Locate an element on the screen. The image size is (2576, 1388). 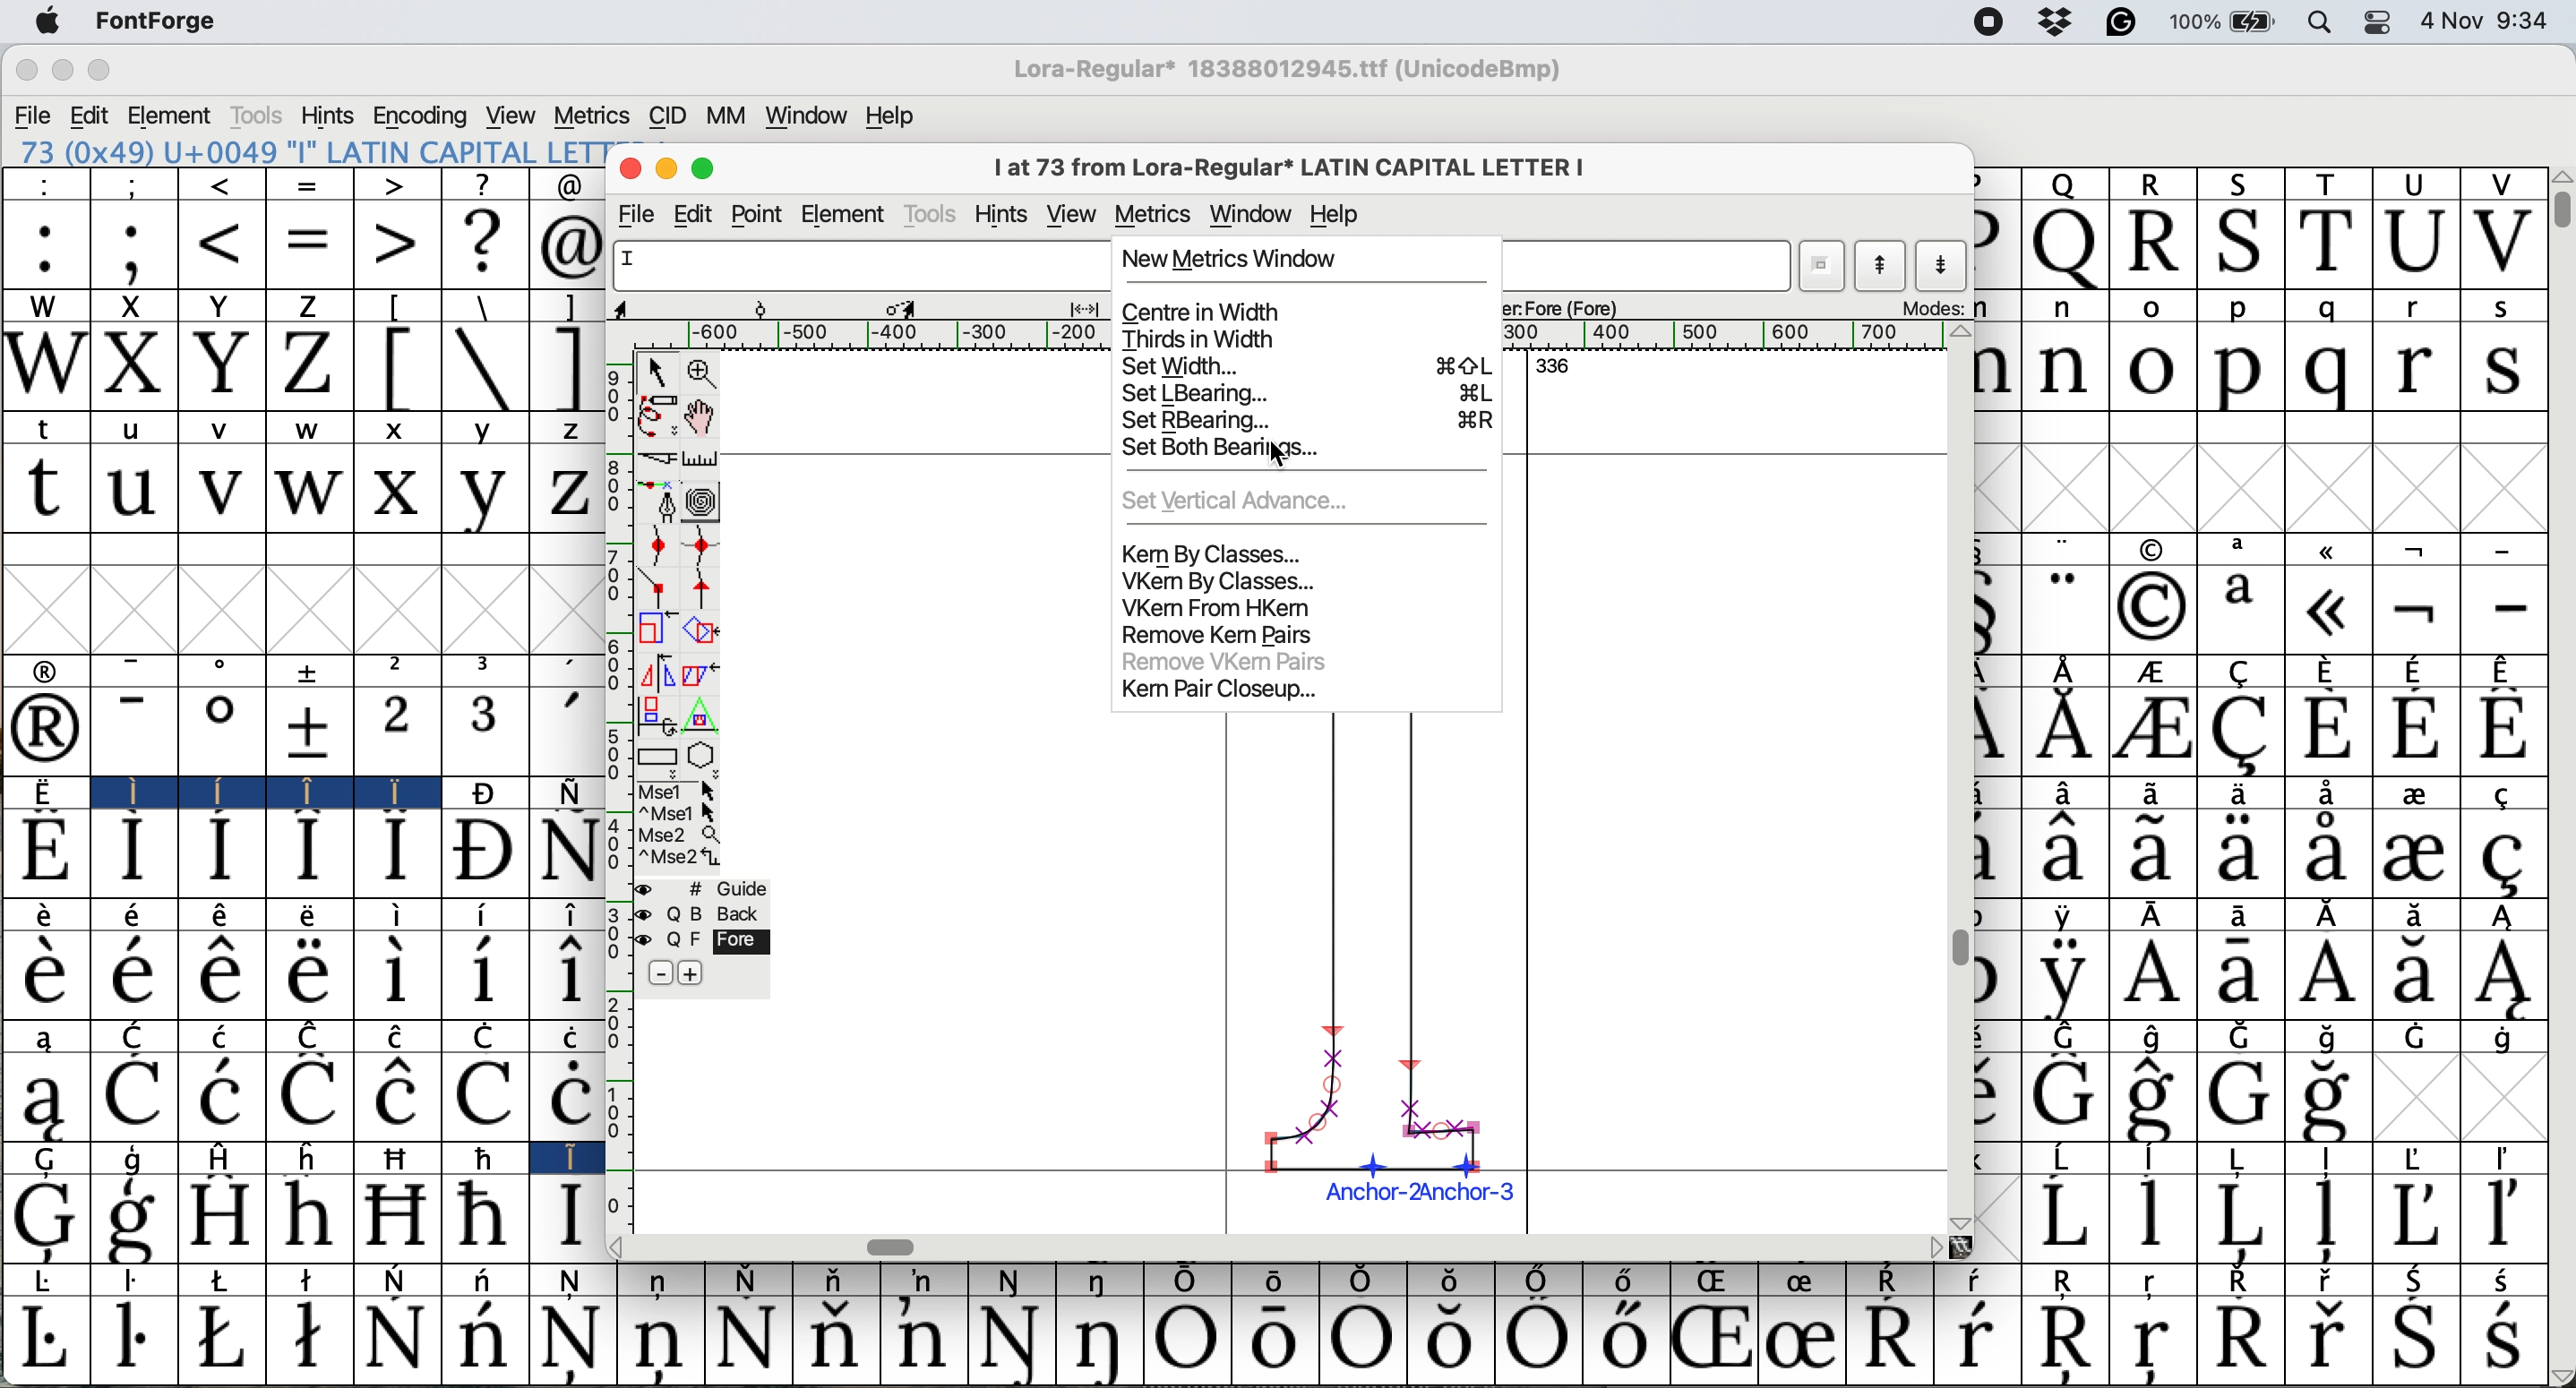
V is located at coordinates (2499, 185).